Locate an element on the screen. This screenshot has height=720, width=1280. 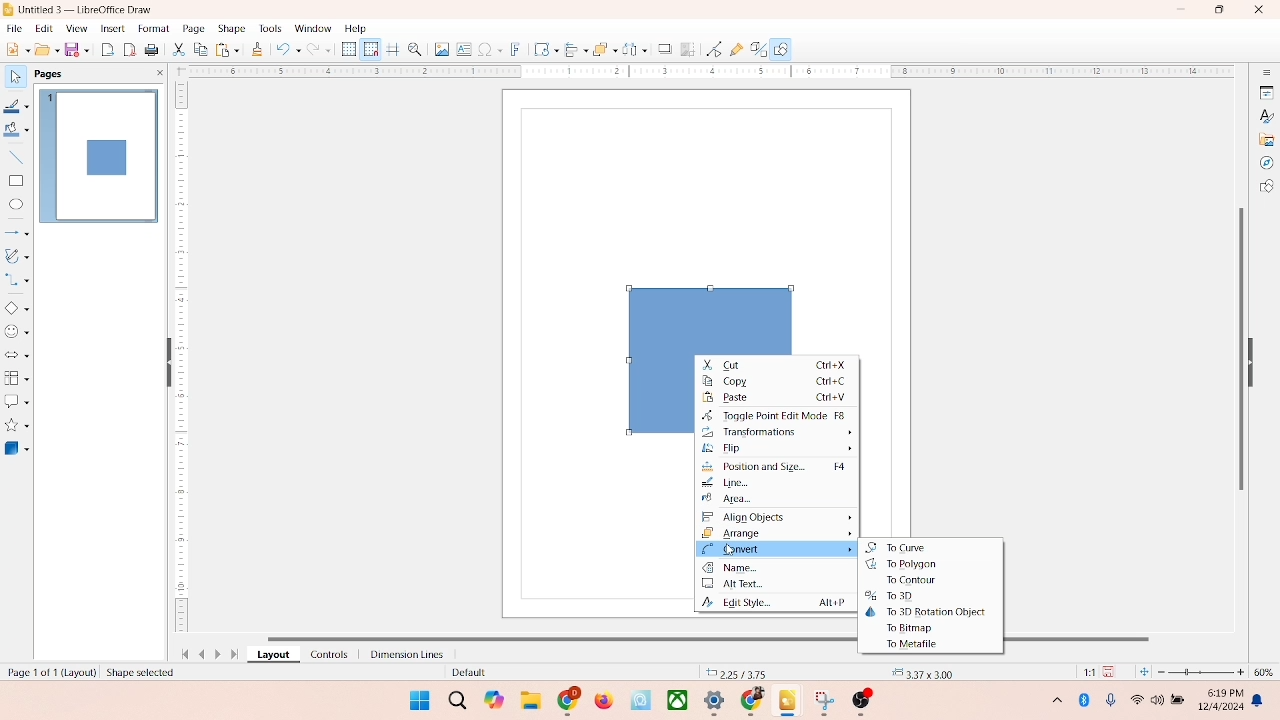
title is located at coordinates (87, 8).